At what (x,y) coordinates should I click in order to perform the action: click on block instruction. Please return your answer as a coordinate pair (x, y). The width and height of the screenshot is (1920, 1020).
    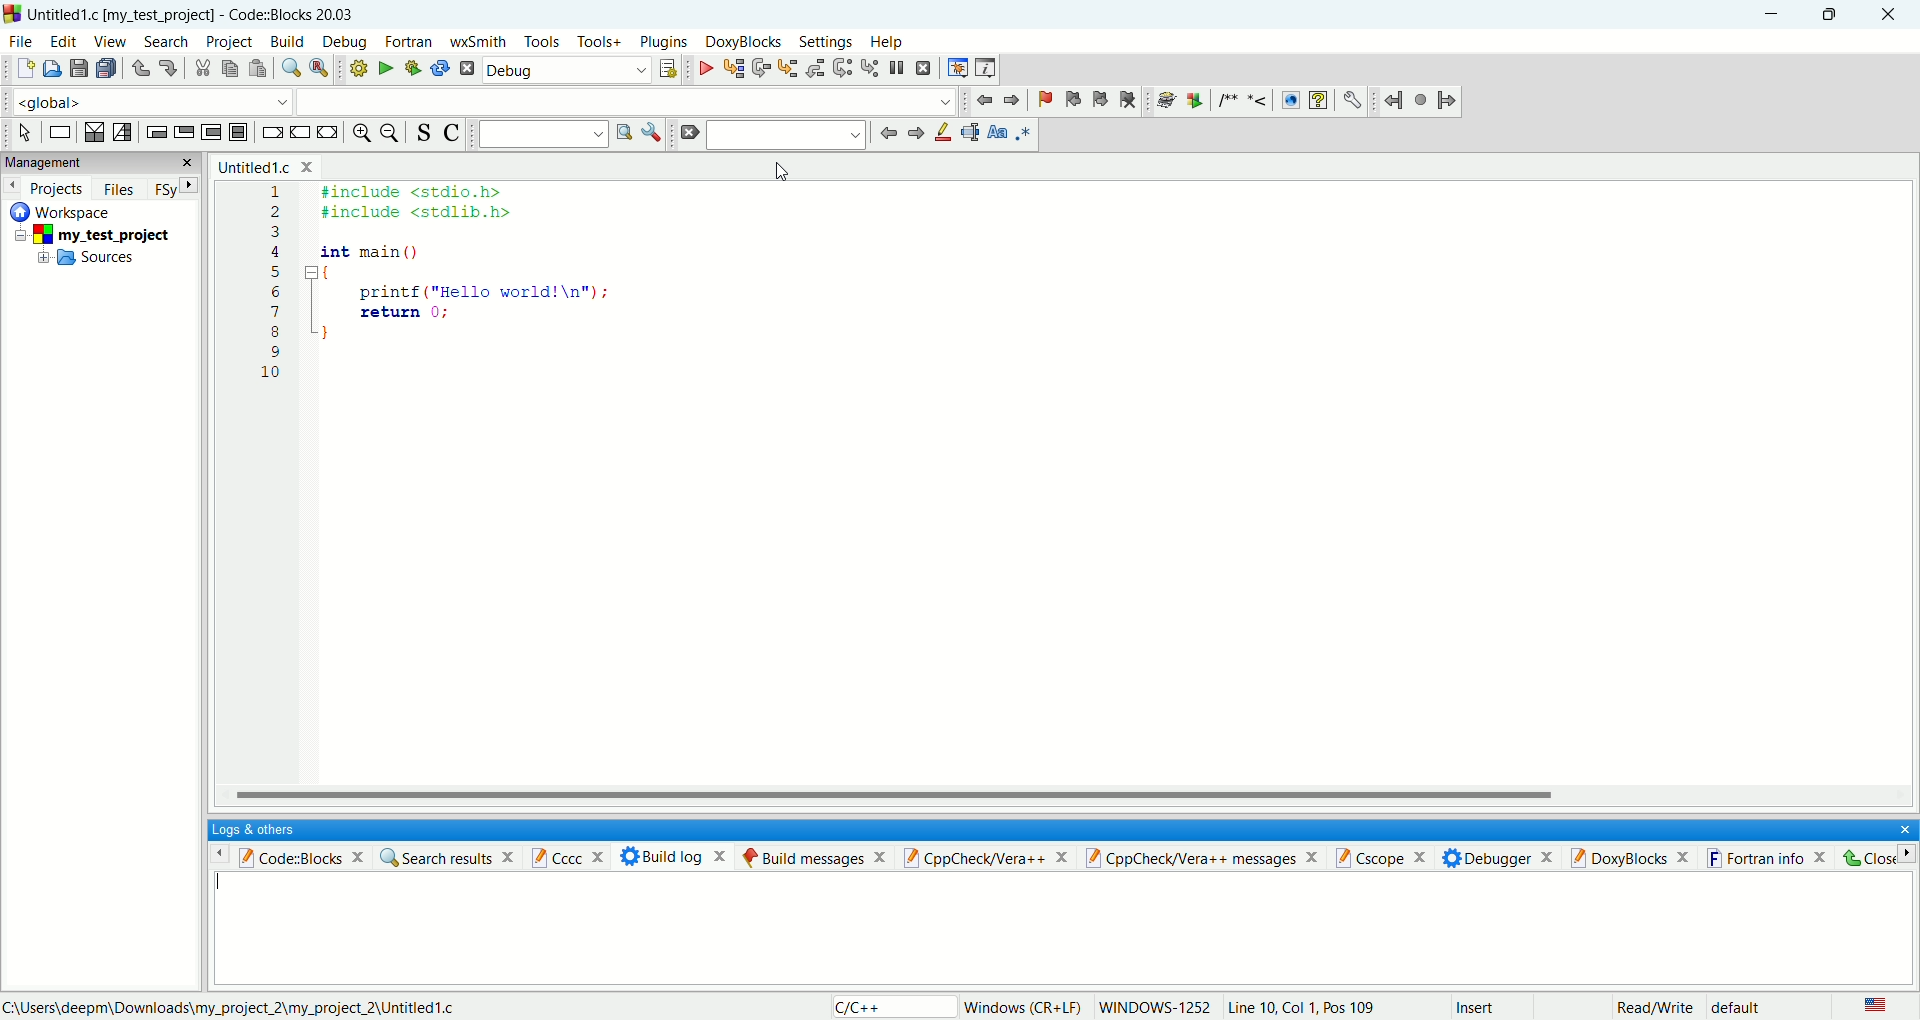
    Looking at the image, I should click on (240, 132).